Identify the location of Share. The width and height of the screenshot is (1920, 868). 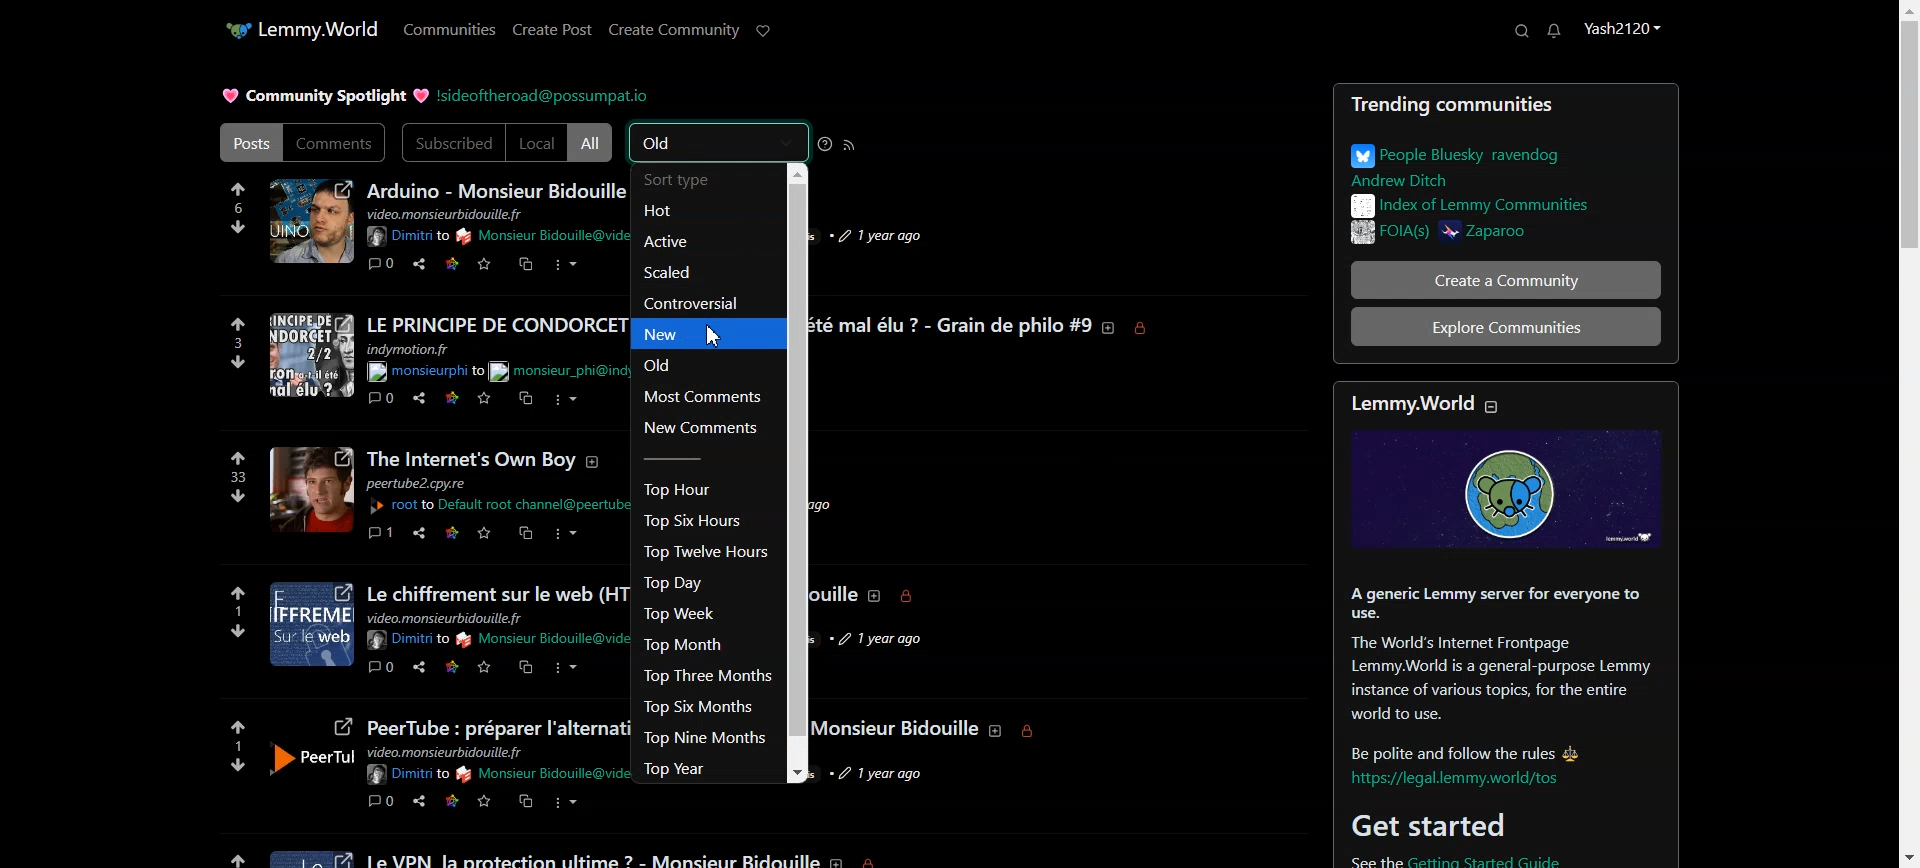
(418, 264).